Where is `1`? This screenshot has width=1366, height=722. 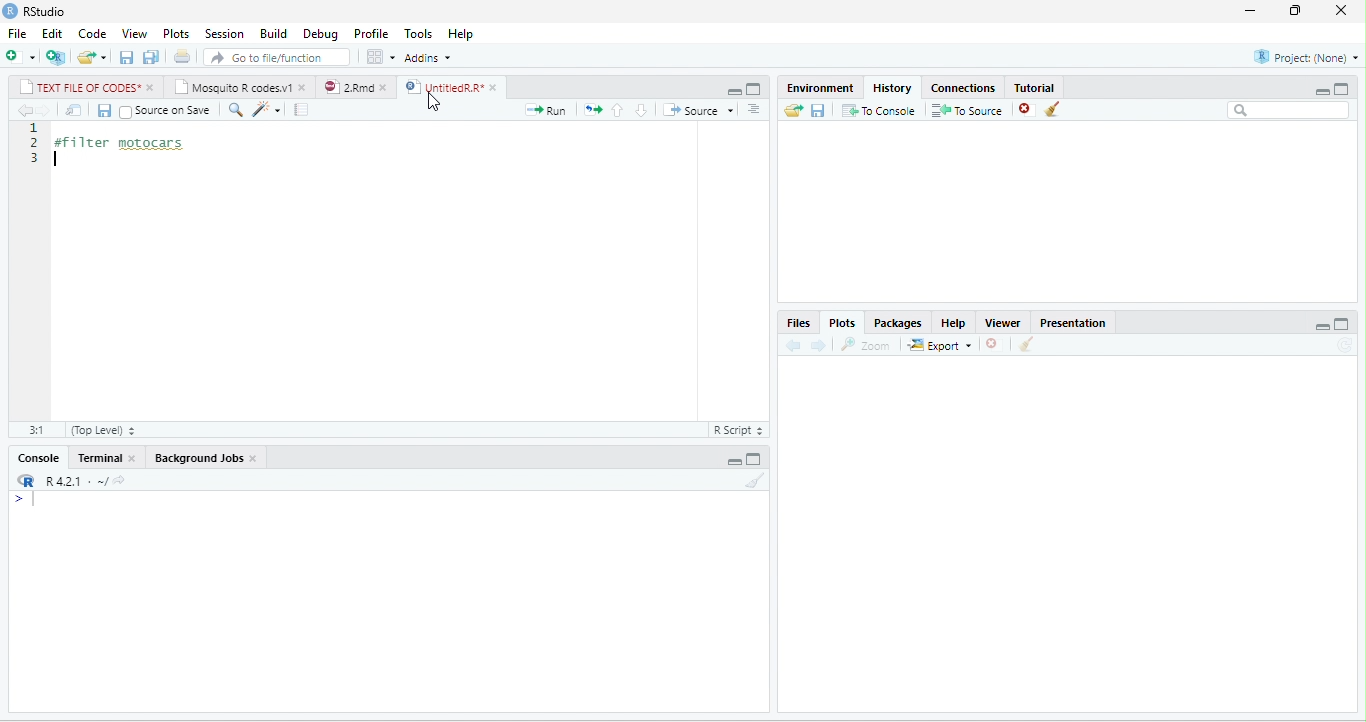
1 is located at coordinates (36, 128).